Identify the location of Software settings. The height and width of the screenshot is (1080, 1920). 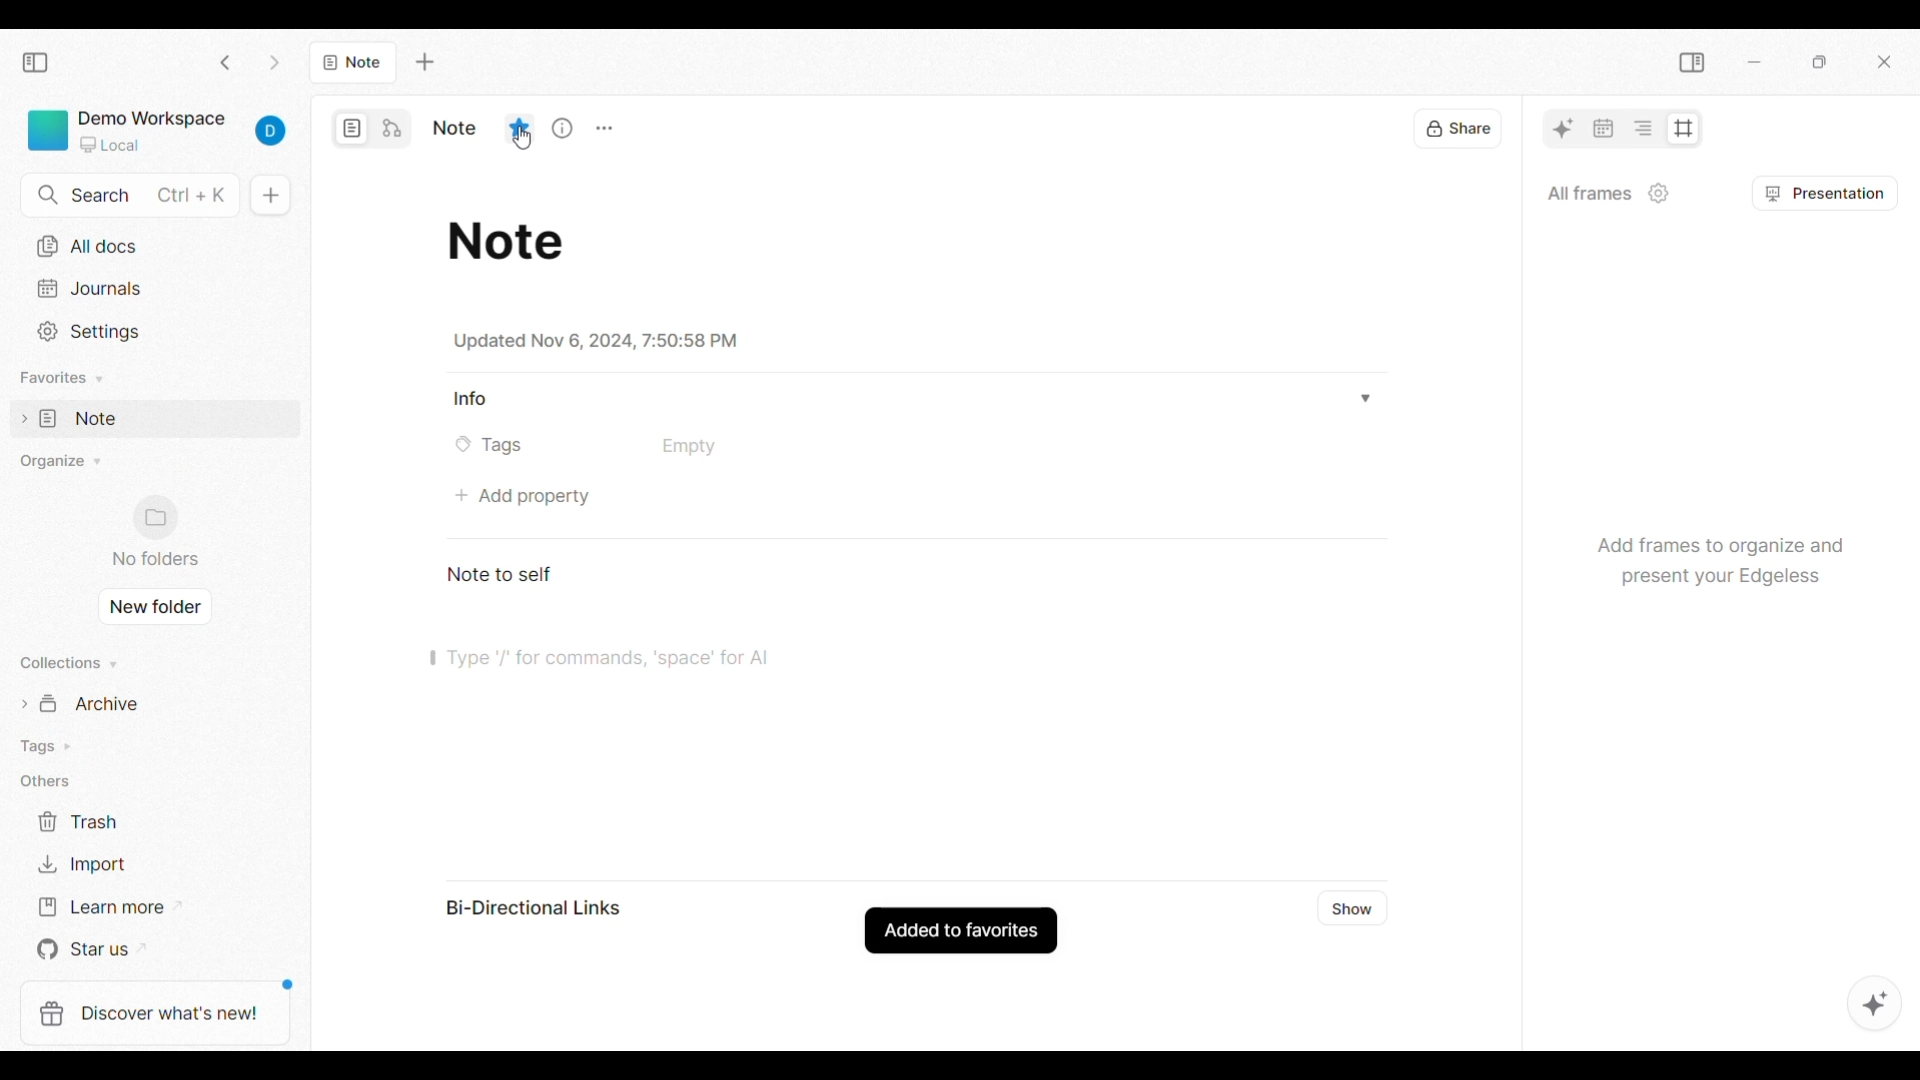
(155, 332).